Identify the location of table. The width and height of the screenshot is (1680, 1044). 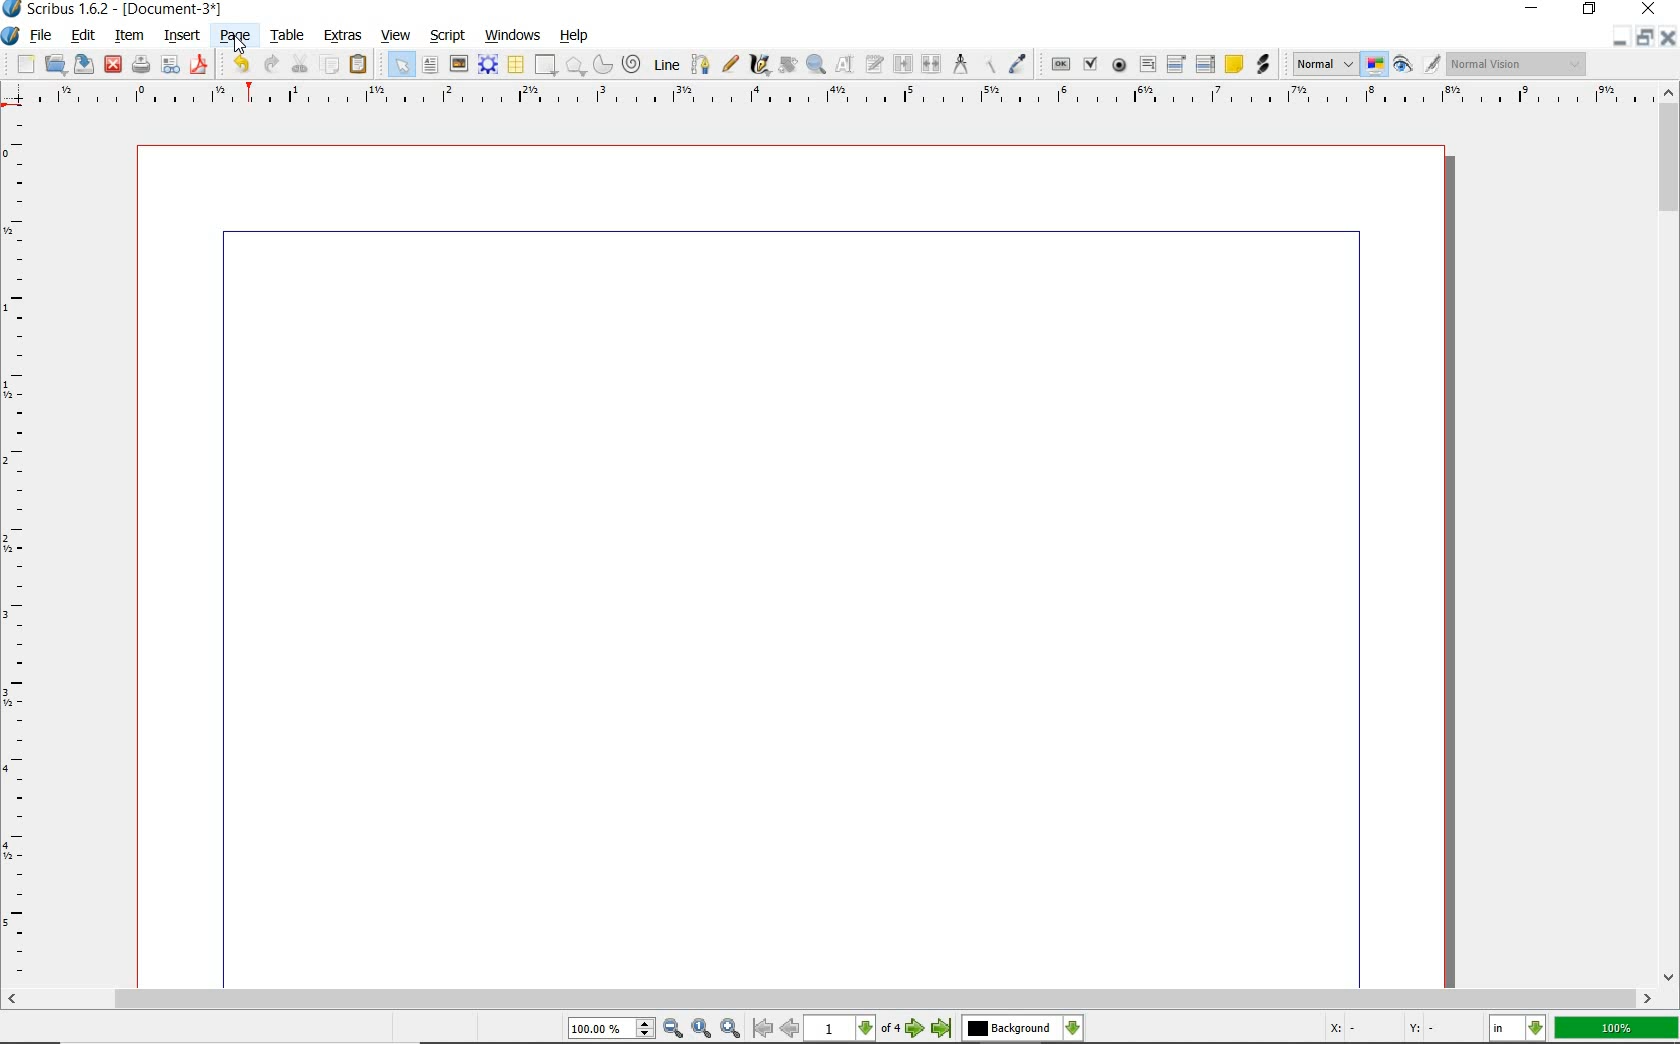
(515, 64).